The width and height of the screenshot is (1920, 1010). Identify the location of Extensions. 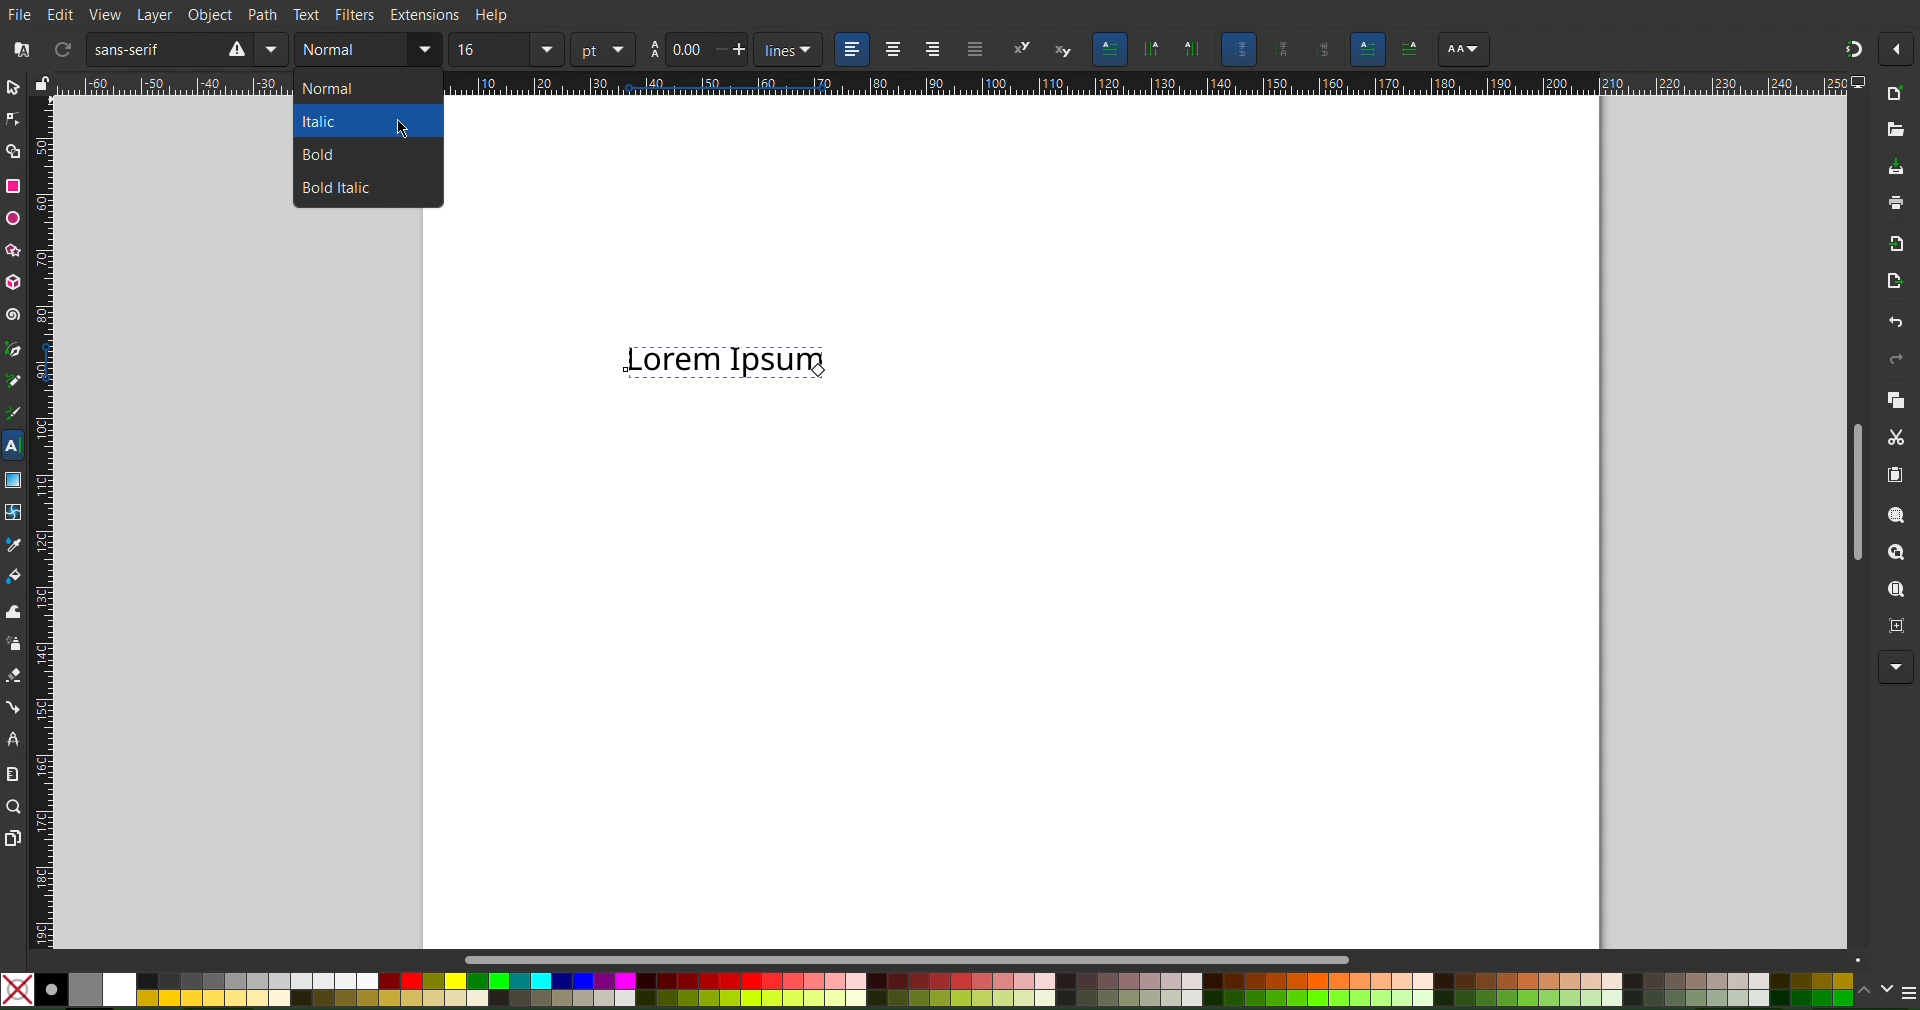
(423, 14).